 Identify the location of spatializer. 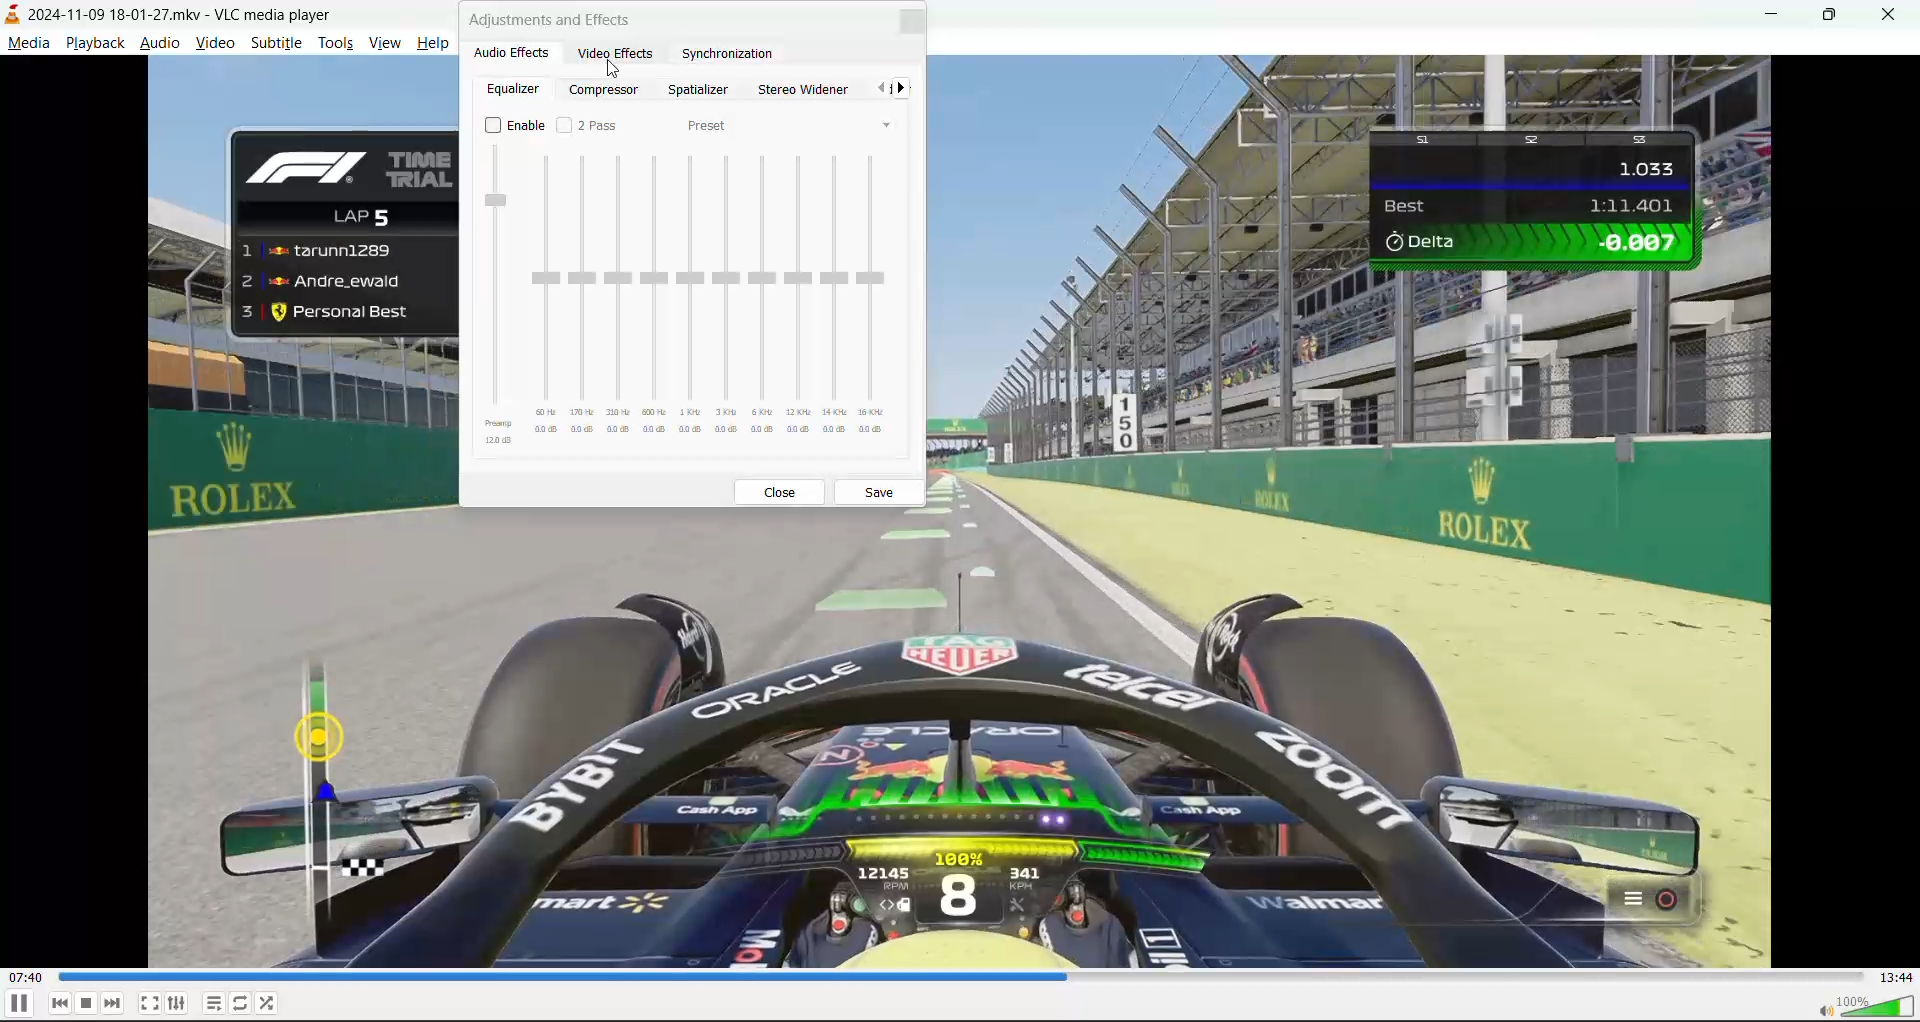
(700, 90).